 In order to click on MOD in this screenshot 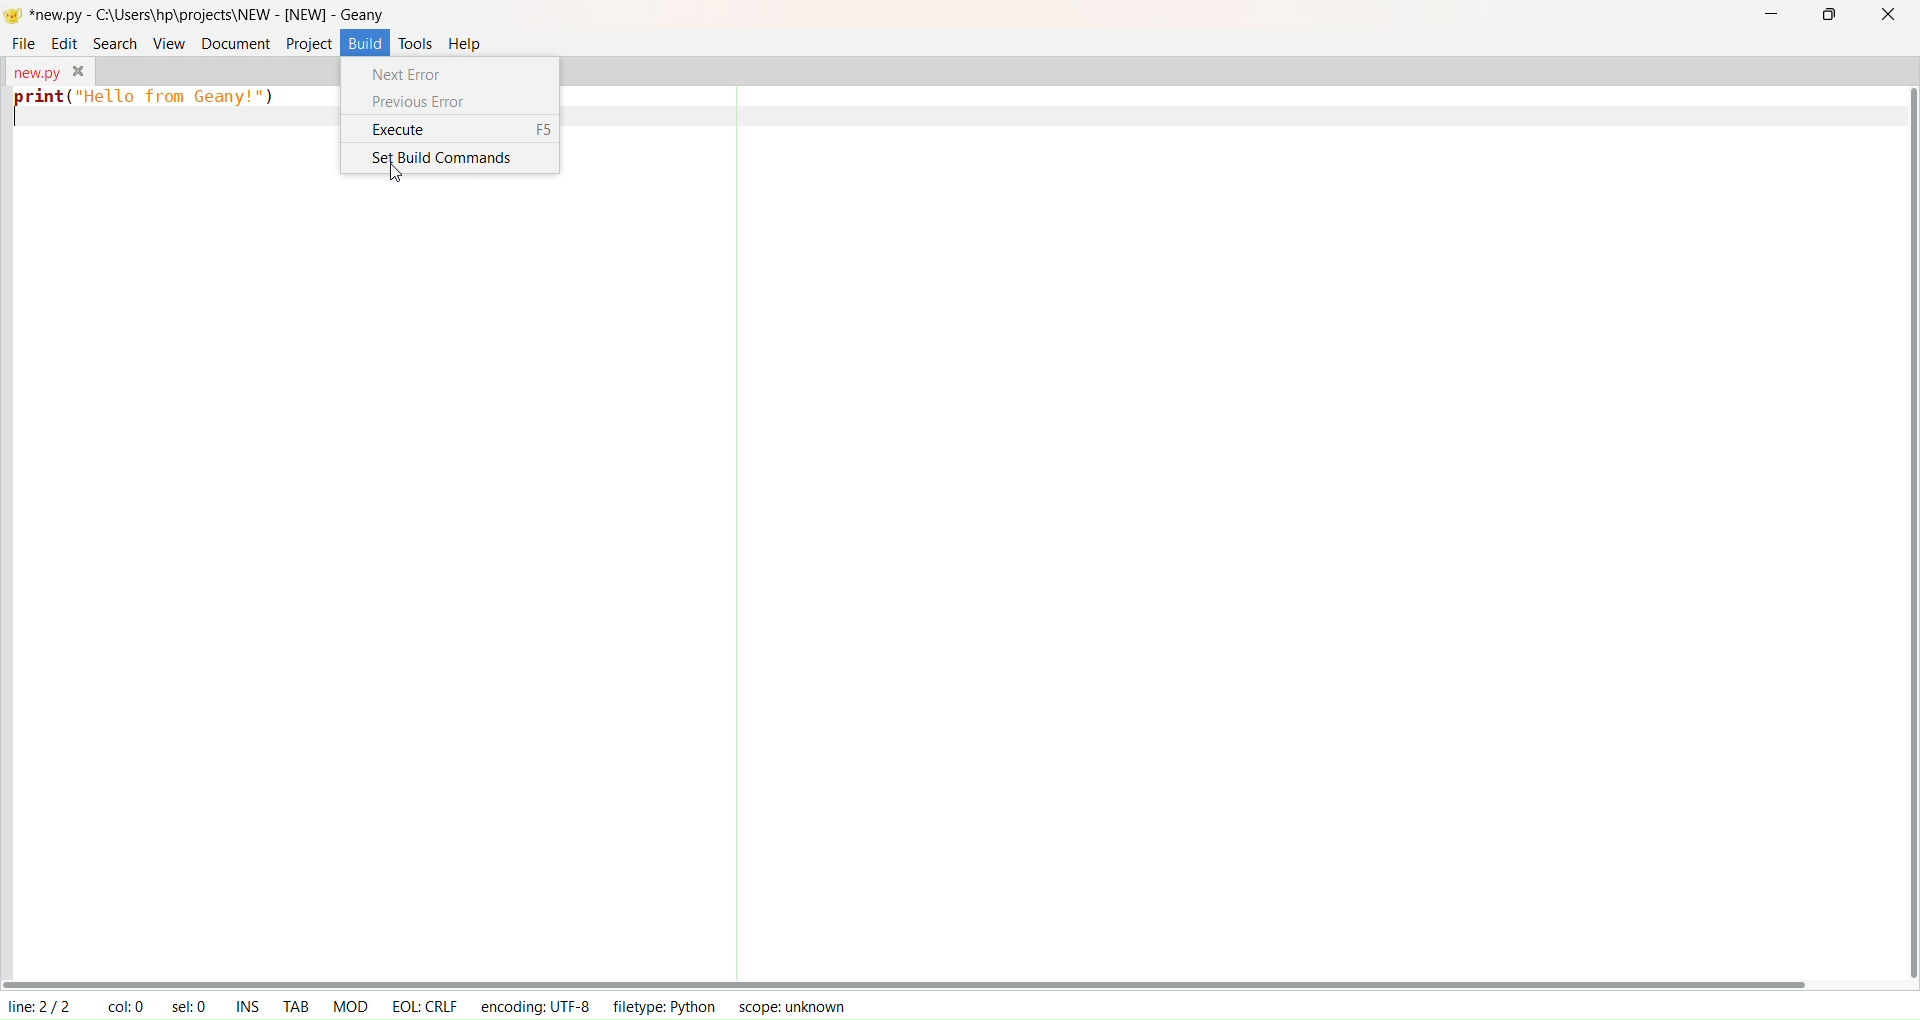, I will do `click(350, 1004)`.